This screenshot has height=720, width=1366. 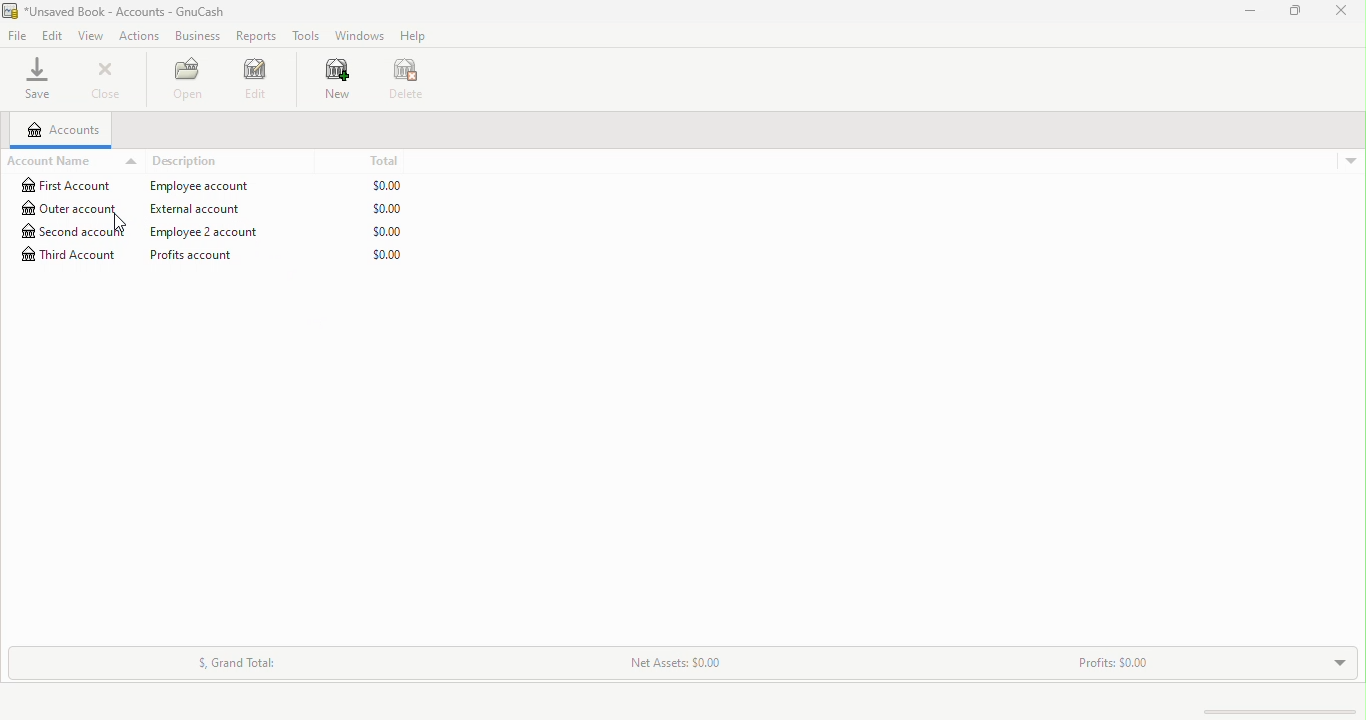 I want to click on First account, so click(x=218, y=186).